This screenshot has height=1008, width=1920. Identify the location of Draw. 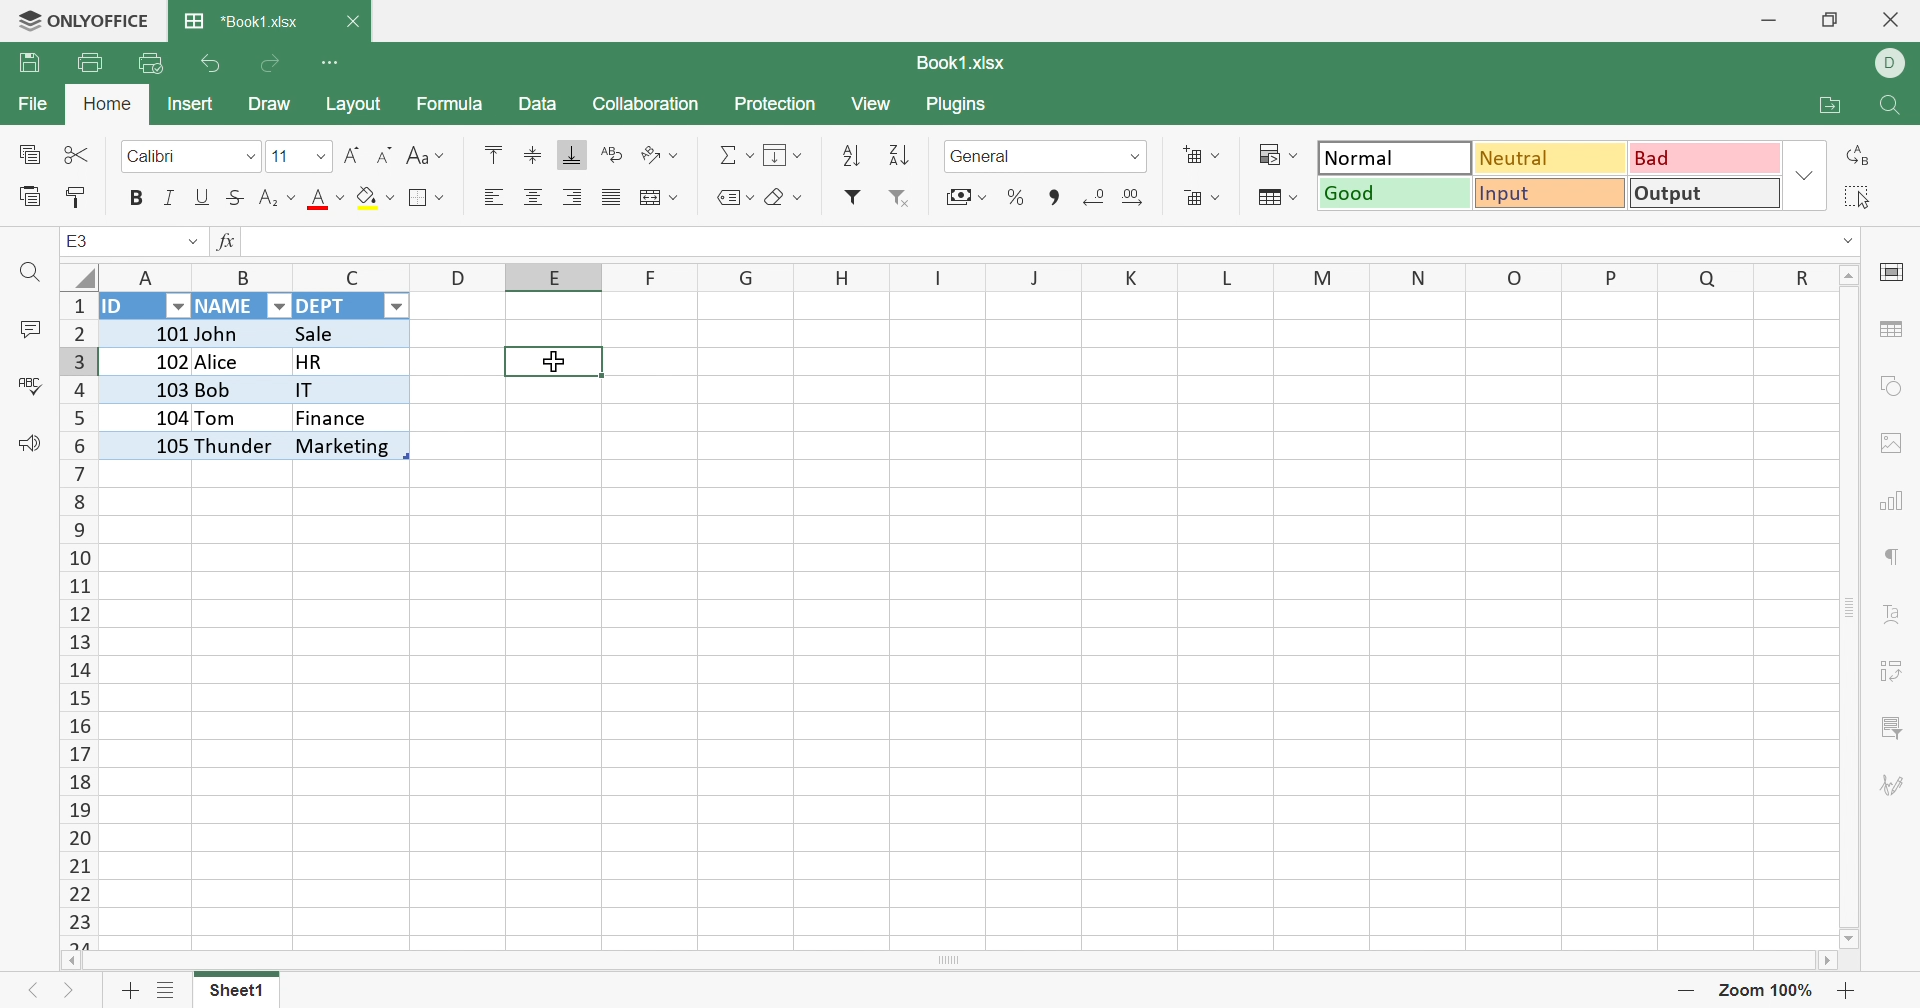
(271, 104).